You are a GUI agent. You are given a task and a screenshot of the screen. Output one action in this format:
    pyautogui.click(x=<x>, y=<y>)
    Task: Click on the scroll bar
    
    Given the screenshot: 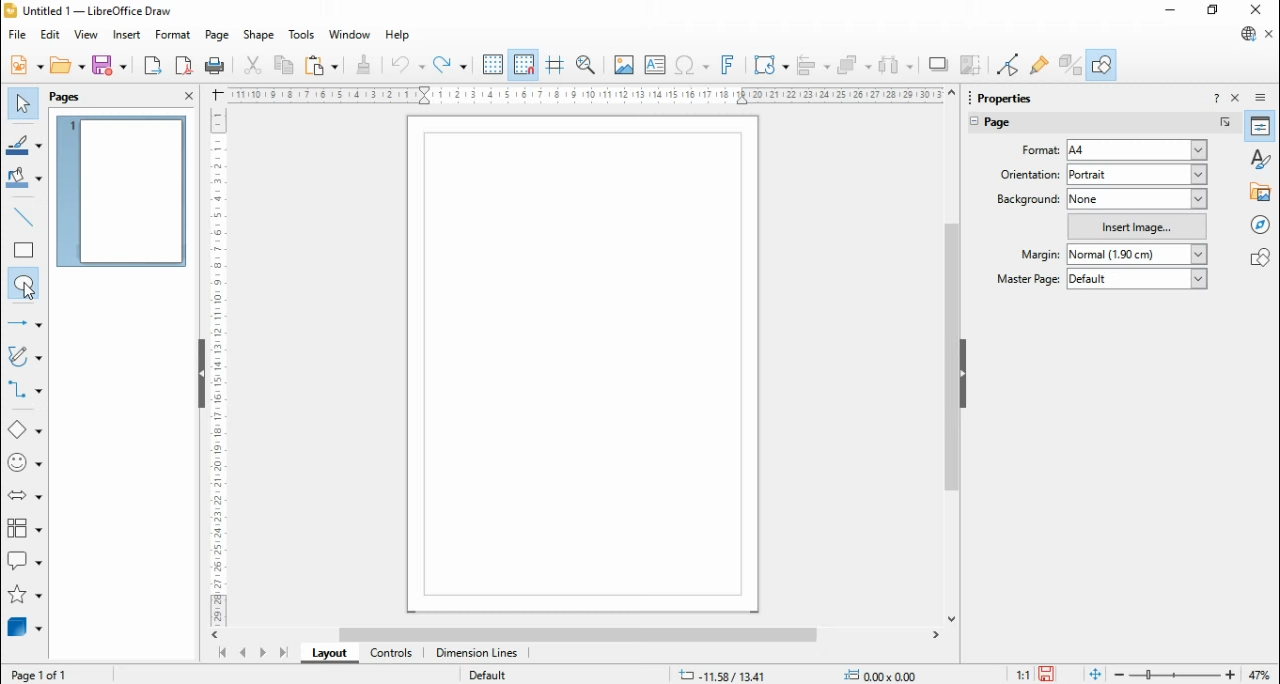 What is the action you would take?
    pyautogui.click(x=952, y=355)
    